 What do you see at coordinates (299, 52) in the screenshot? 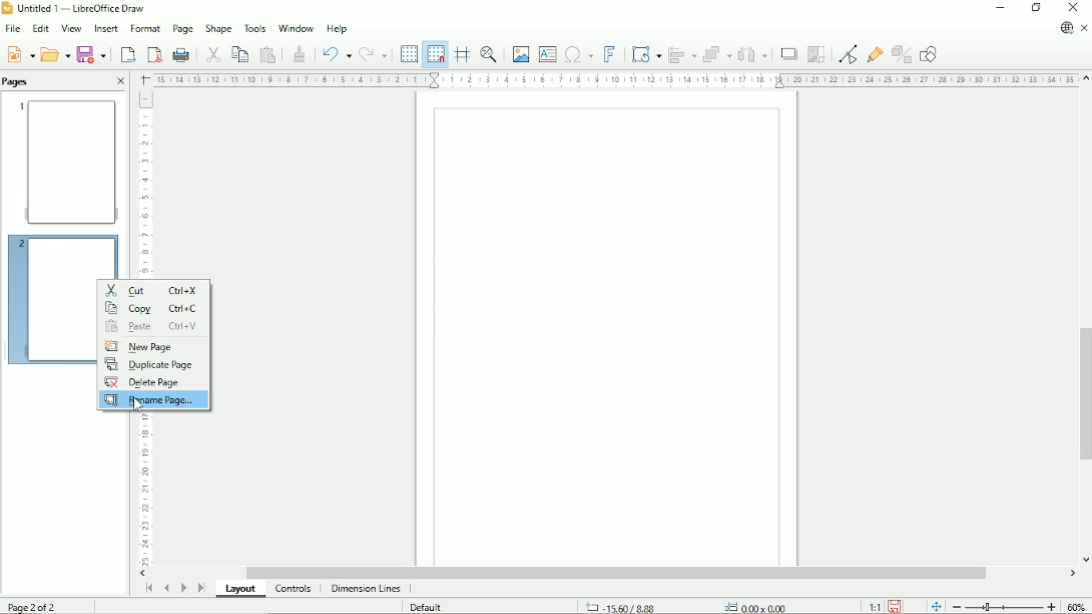
I see `Clone formatting` at bounding box center [299, 52].